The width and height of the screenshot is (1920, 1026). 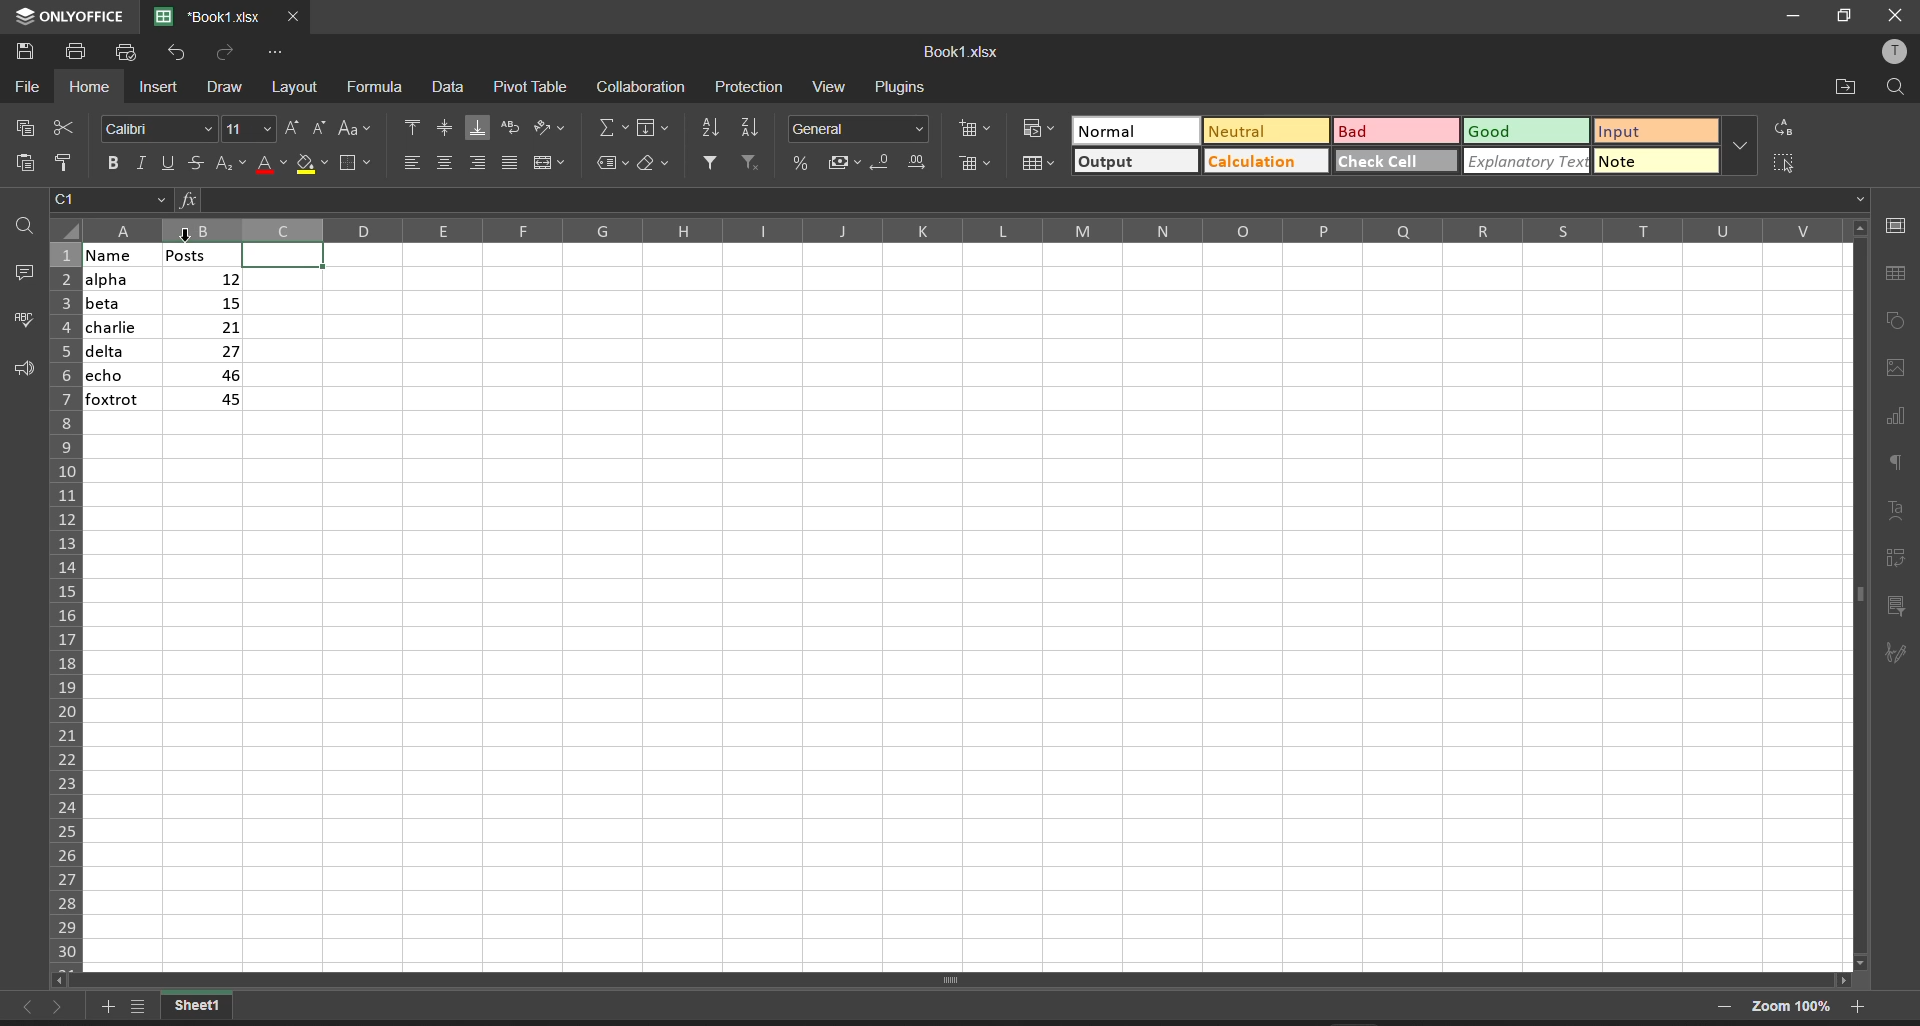 What do you see at coordinates (223, 53) in the screenshot?
I see `redo` at bounding box center [223, 53].